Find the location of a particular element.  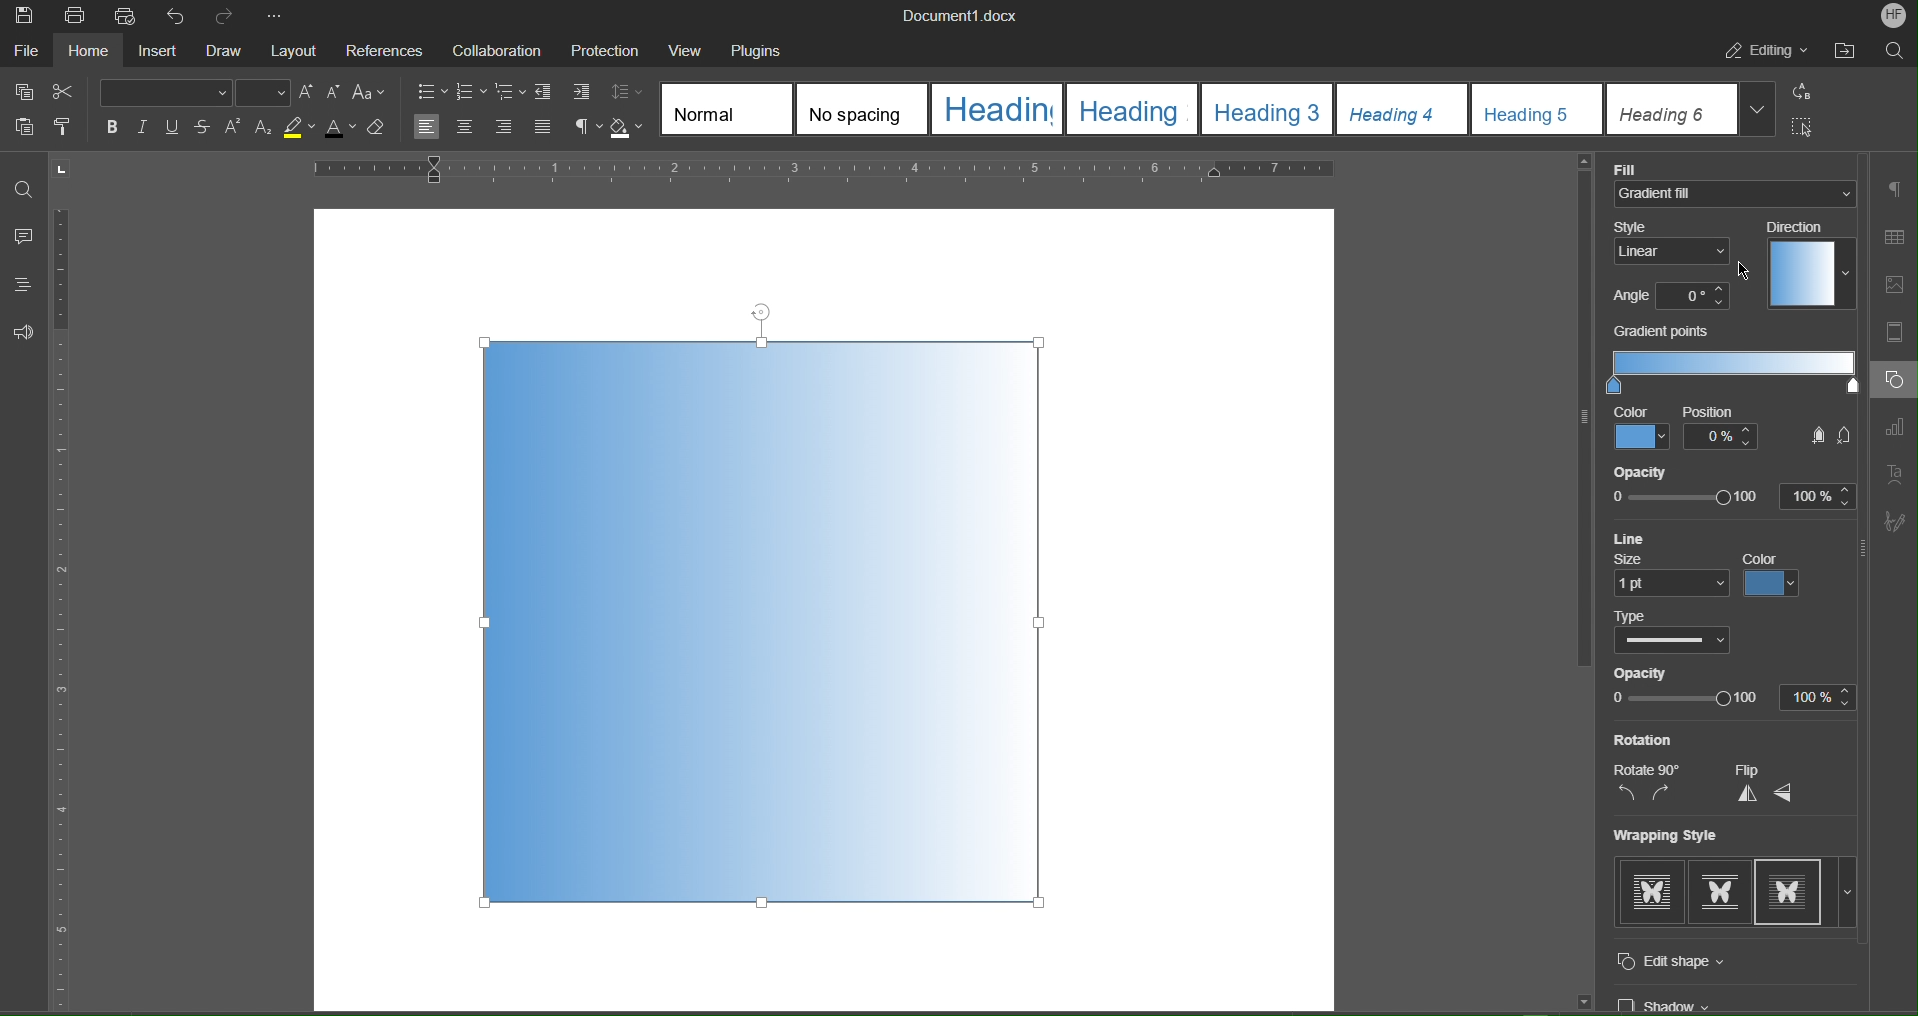

Redo is located at coordinates (225, 15).